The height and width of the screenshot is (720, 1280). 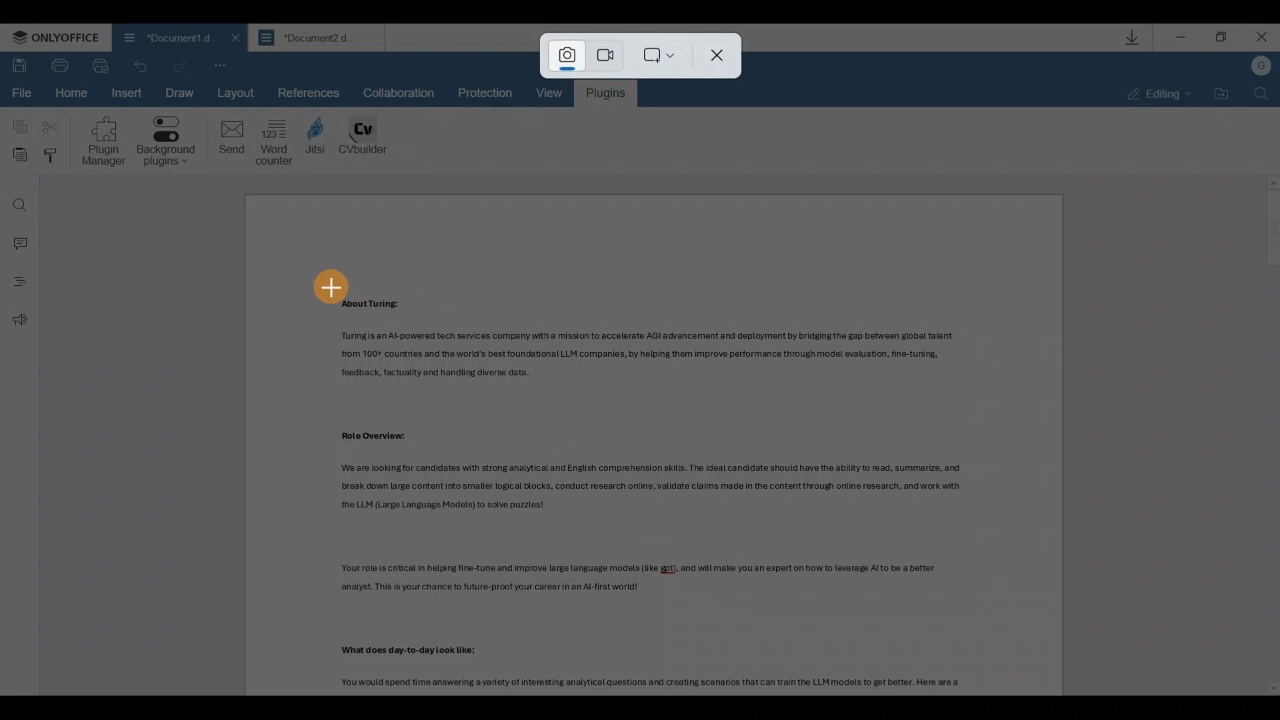 I want to click on Headings, so click(x=18, y=285).